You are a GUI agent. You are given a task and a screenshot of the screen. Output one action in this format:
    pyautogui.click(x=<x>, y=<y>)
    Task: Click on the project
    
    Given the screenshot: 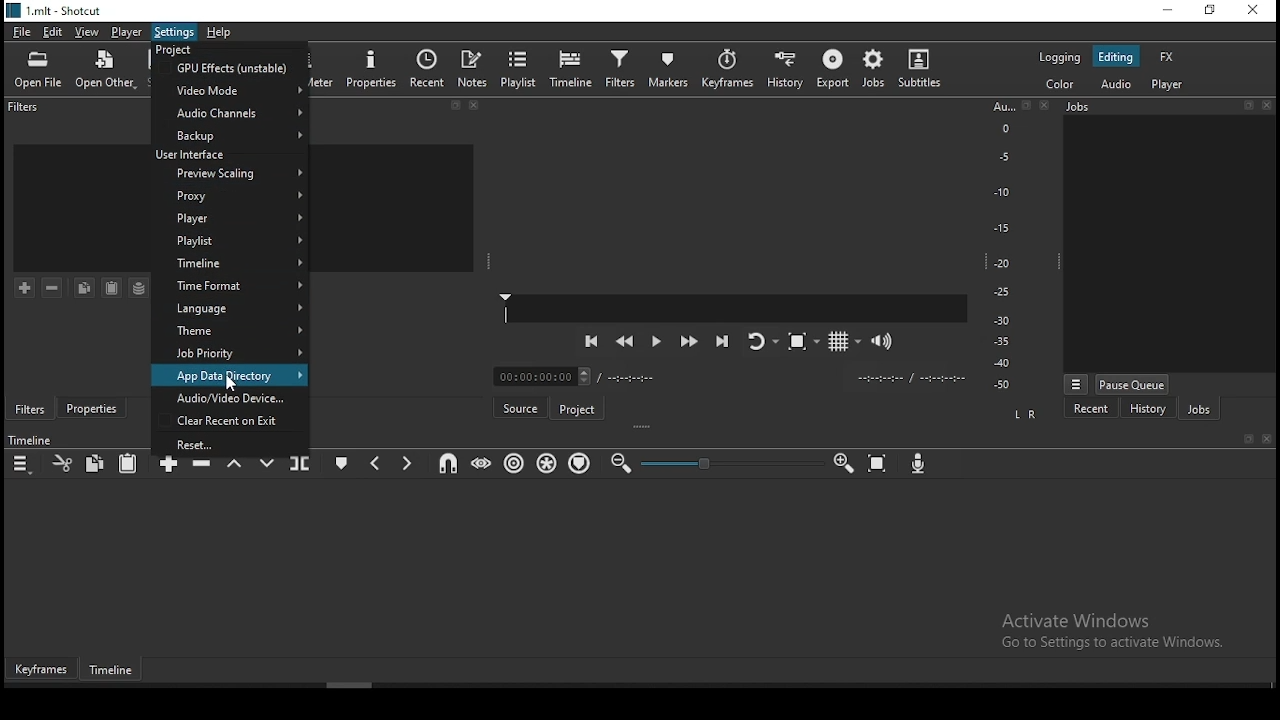 What is the action you would take?
    pyautogui.click(x=579, y=406)
    